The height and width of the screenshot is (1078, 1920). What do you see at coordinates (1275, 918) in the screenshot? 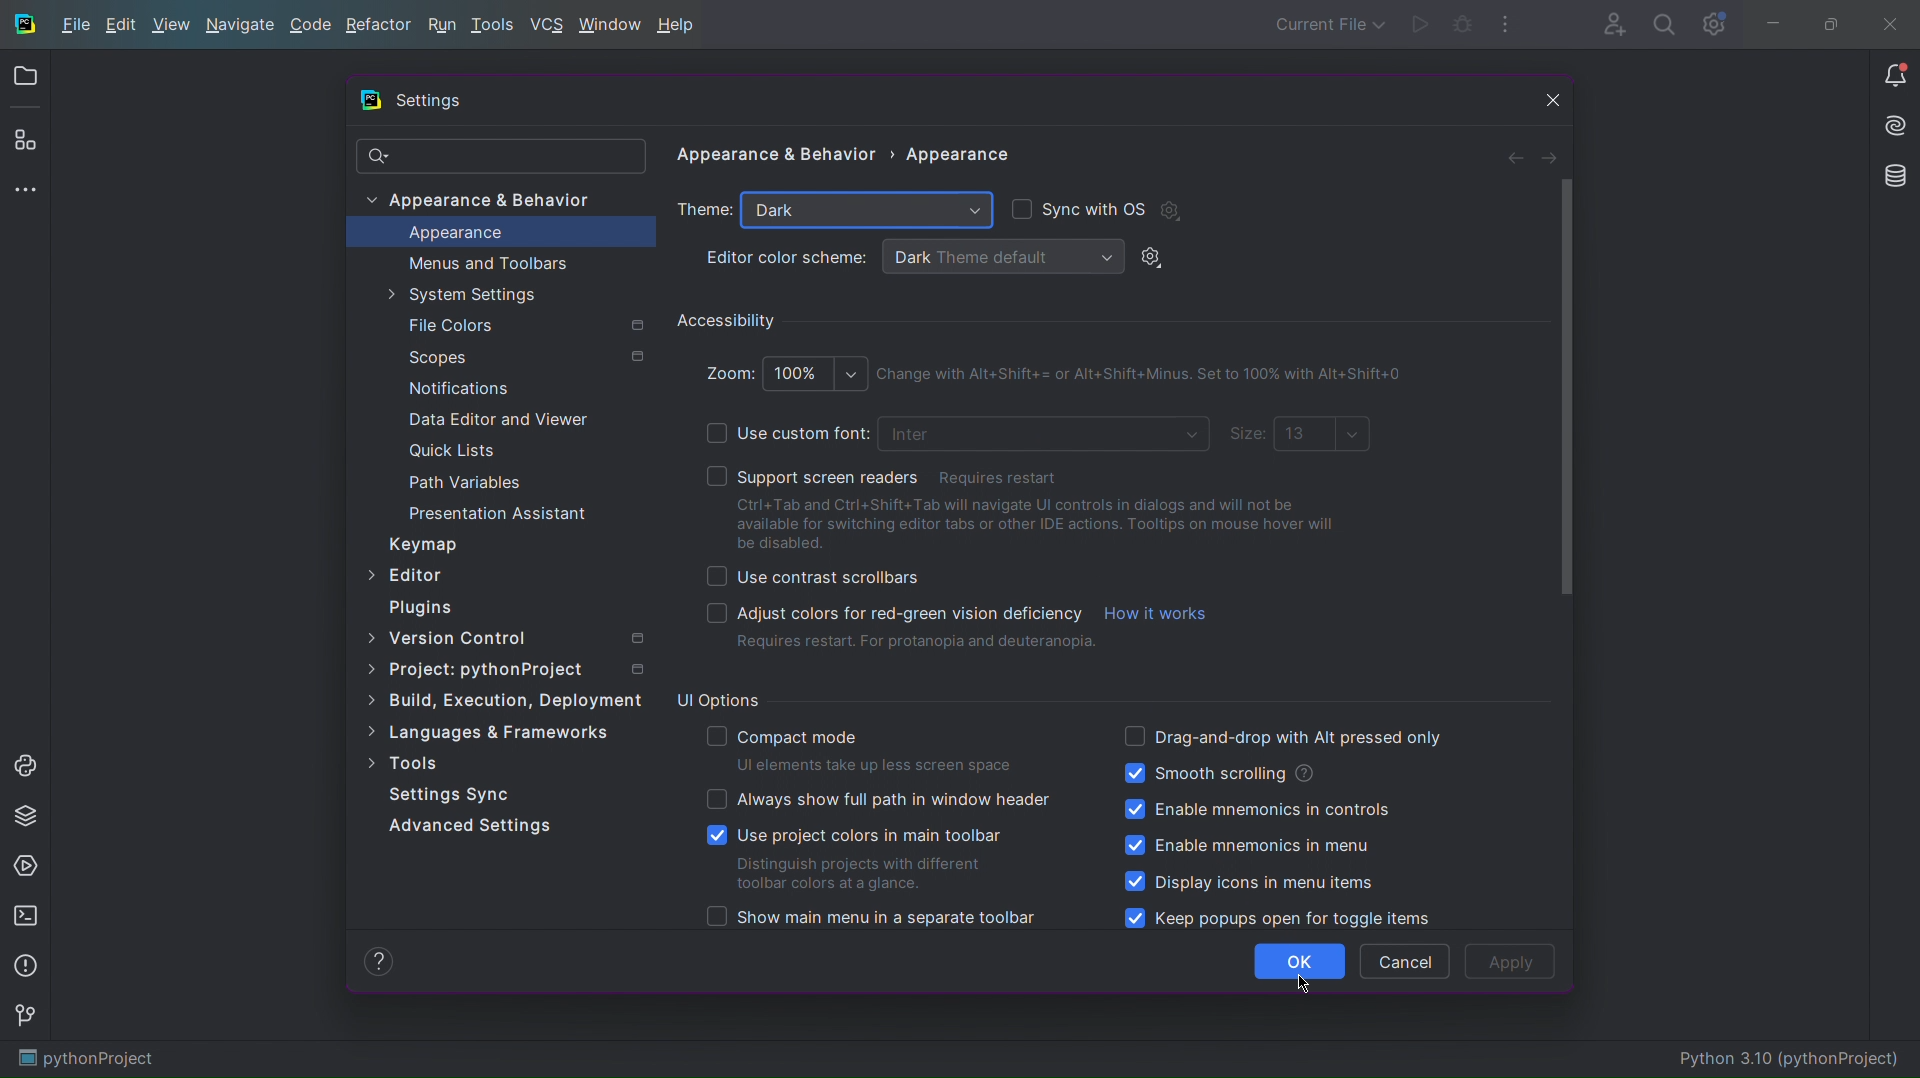
I see `Keep popups open for toggle items` at bounding box center [1275, 918].